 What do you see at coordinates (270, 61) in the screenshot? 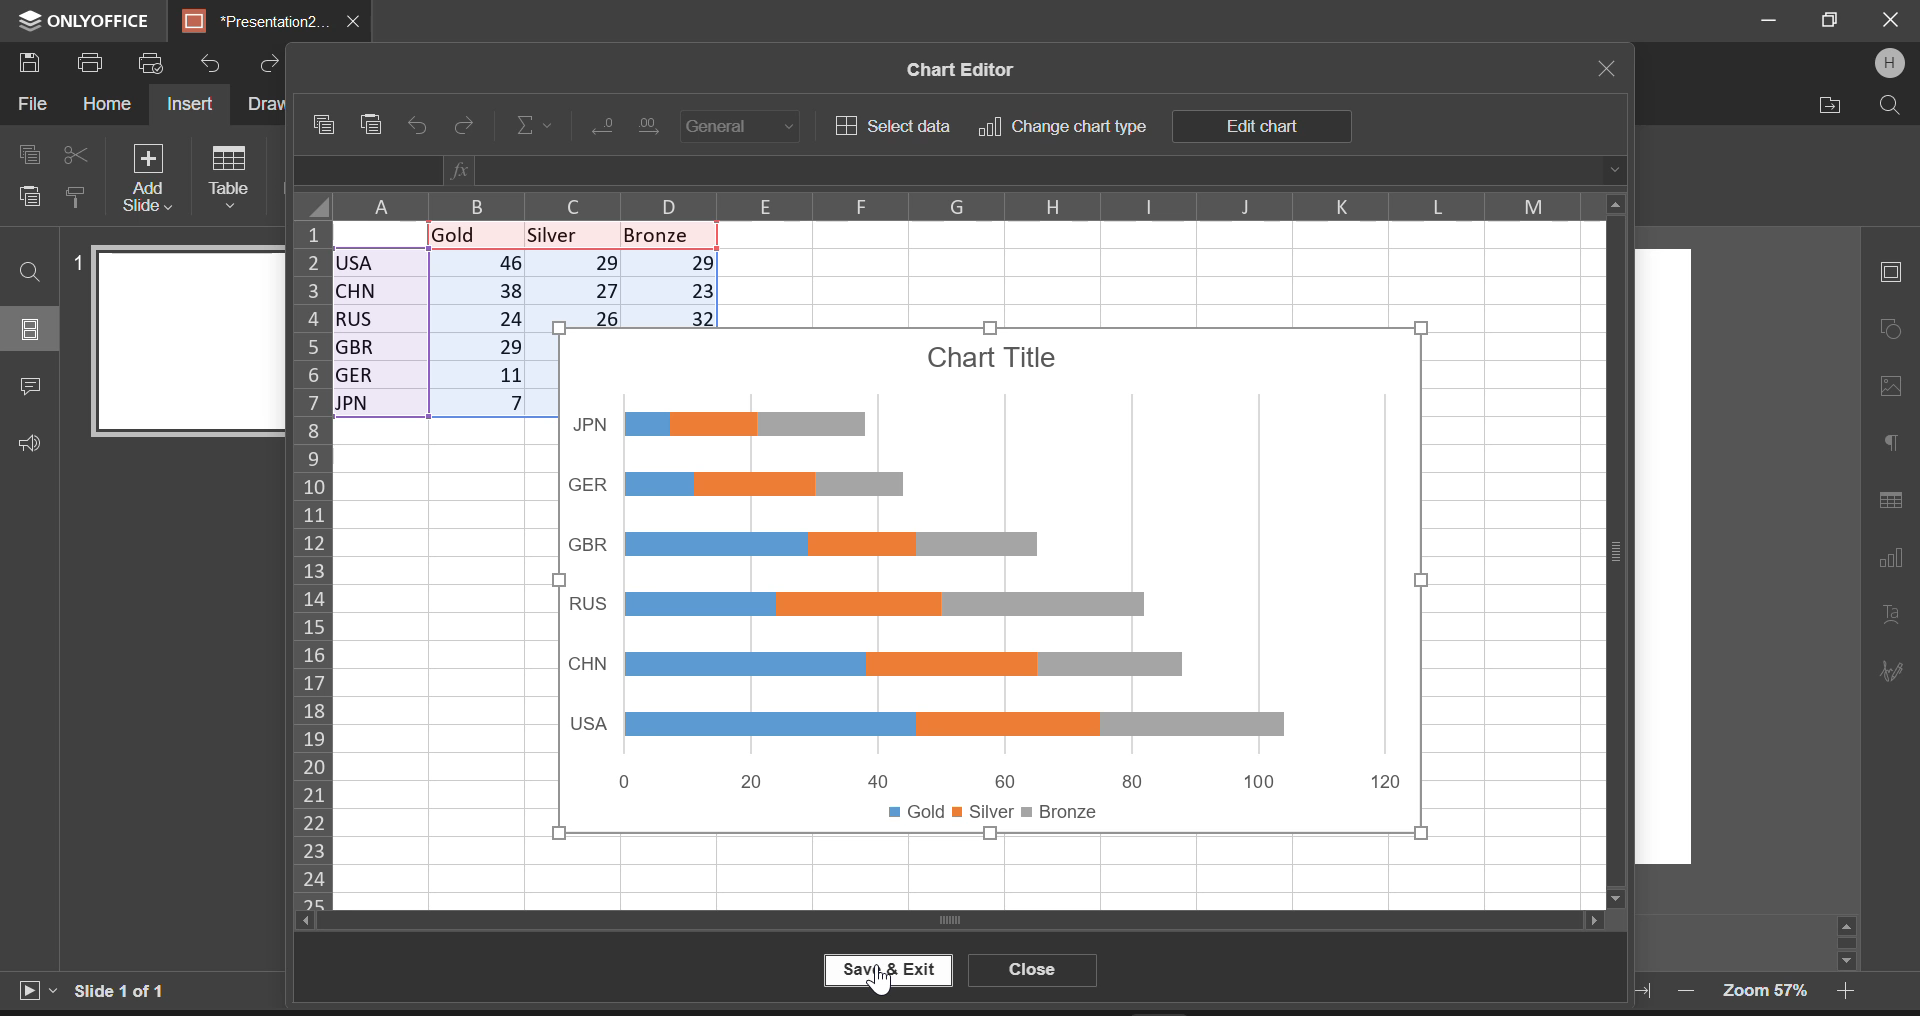
I see `Redo` at bounding box center [270, 61].